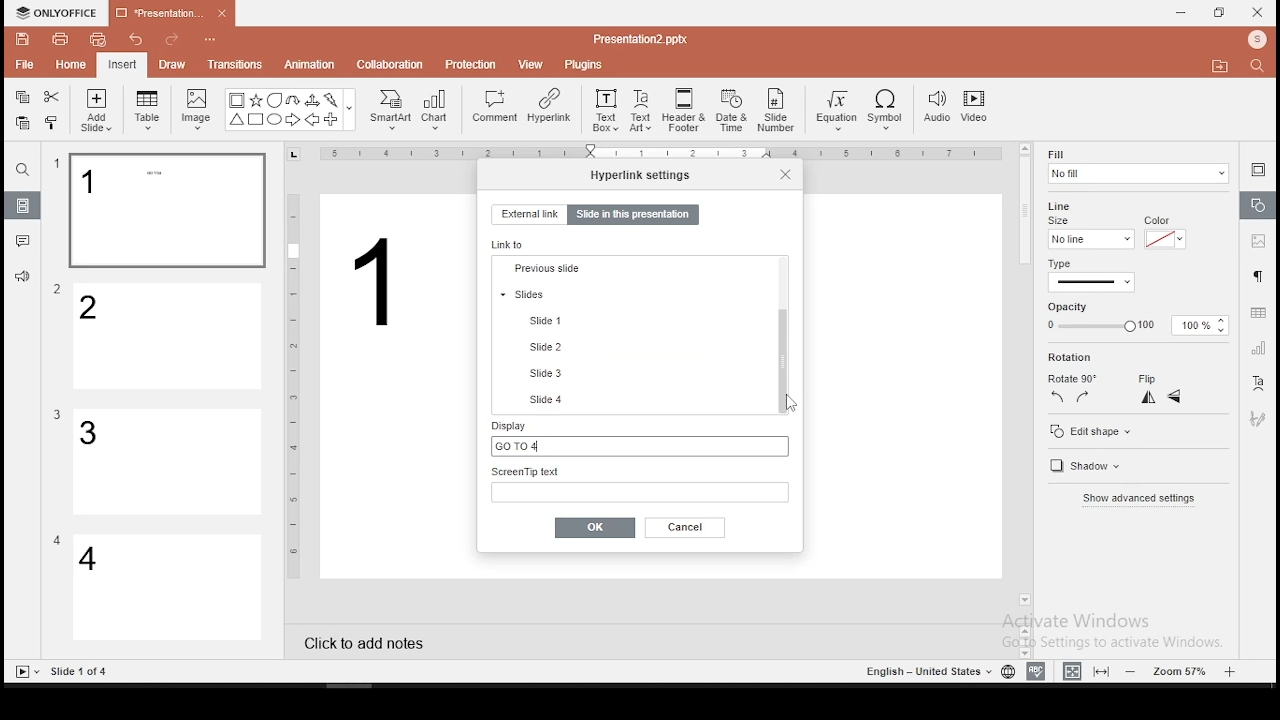 The width and height of the screenshot is (1280, 720). What do you see at coordinates (532, 63) in the screenshot?
I see `view` at bounding box center [532, 63].